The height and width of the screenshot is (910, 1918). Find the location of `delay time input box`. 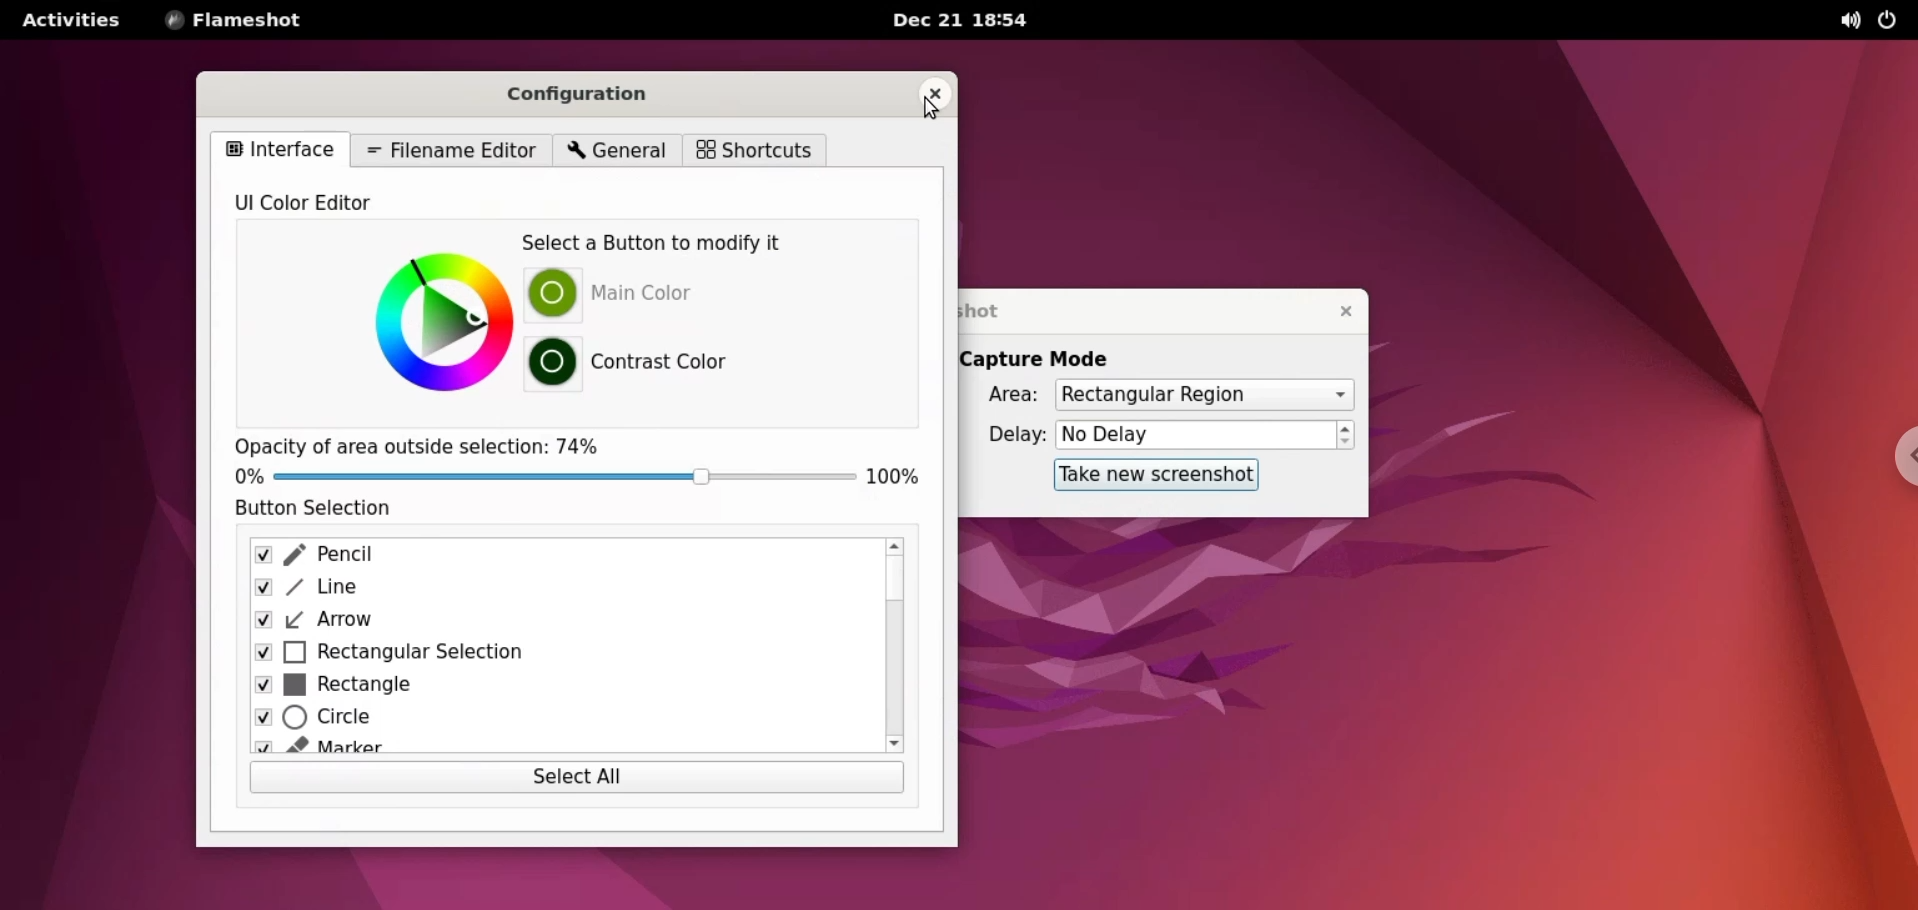

delay time input box is located at coordinates (1197, 436).